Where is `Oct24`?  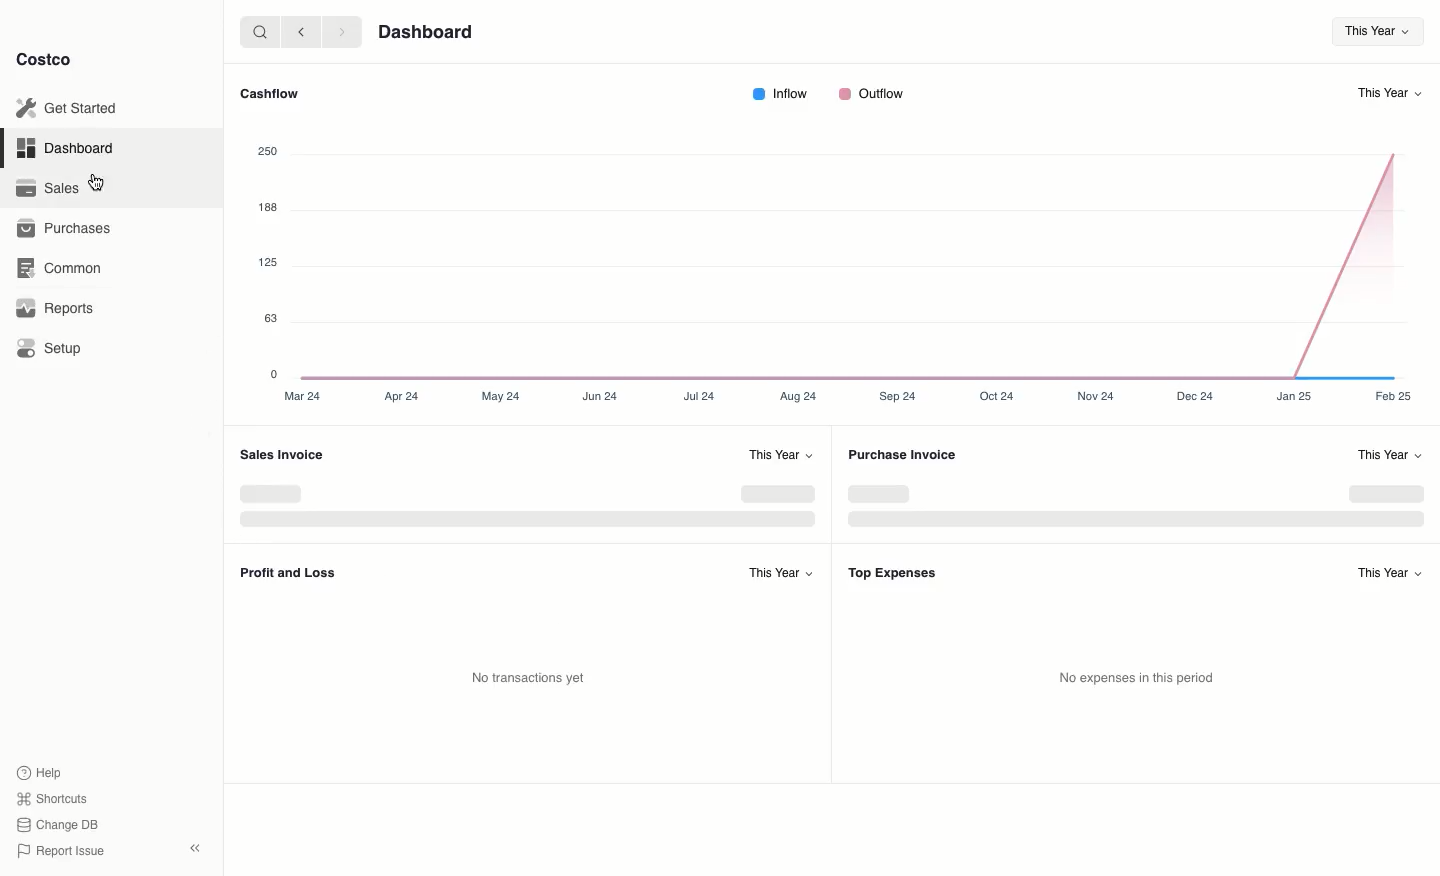 Oct24 is located at coordinates (997, 398).